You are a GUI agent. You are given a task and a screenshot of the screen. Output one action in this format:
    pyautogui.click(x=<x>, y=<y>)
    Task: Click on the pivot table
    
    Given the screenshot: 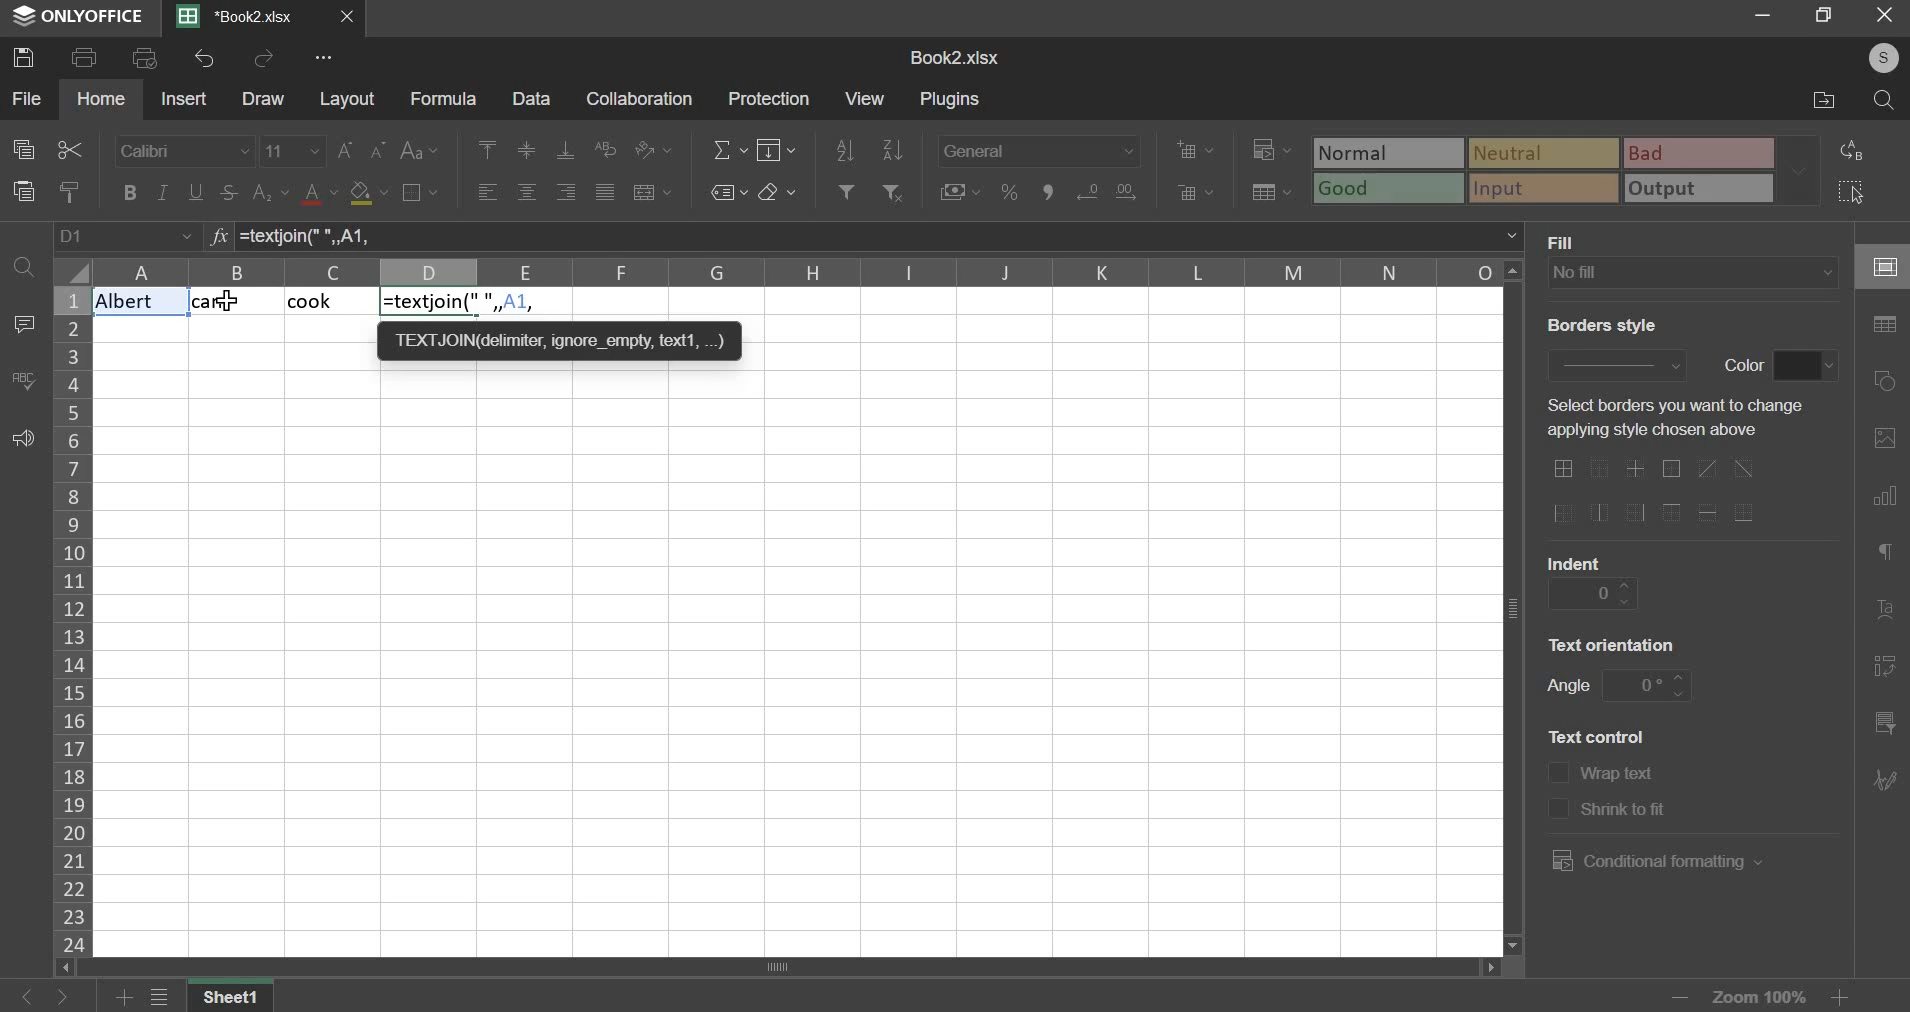 What is the action you would take?
    pyautogui.click(x=1885, y=668)
    